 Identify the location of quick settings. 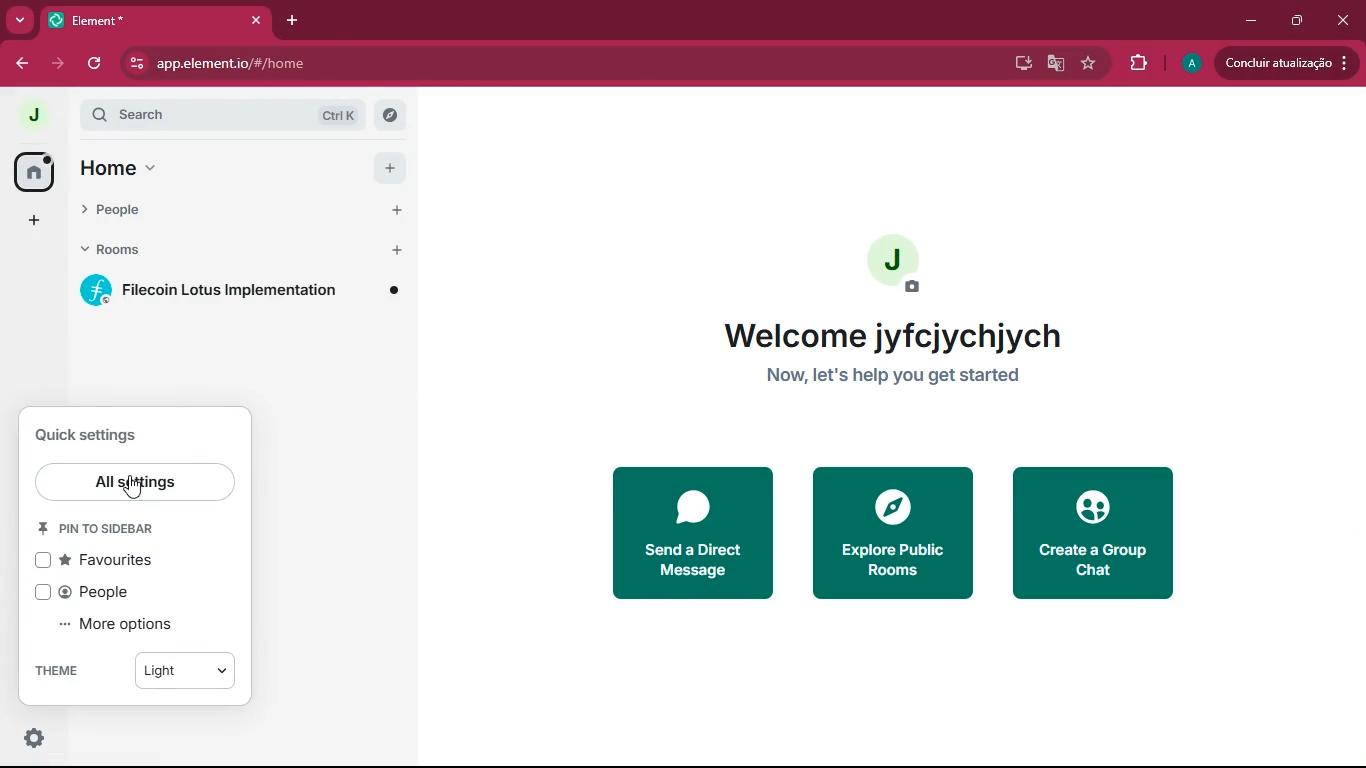
(98, 437).